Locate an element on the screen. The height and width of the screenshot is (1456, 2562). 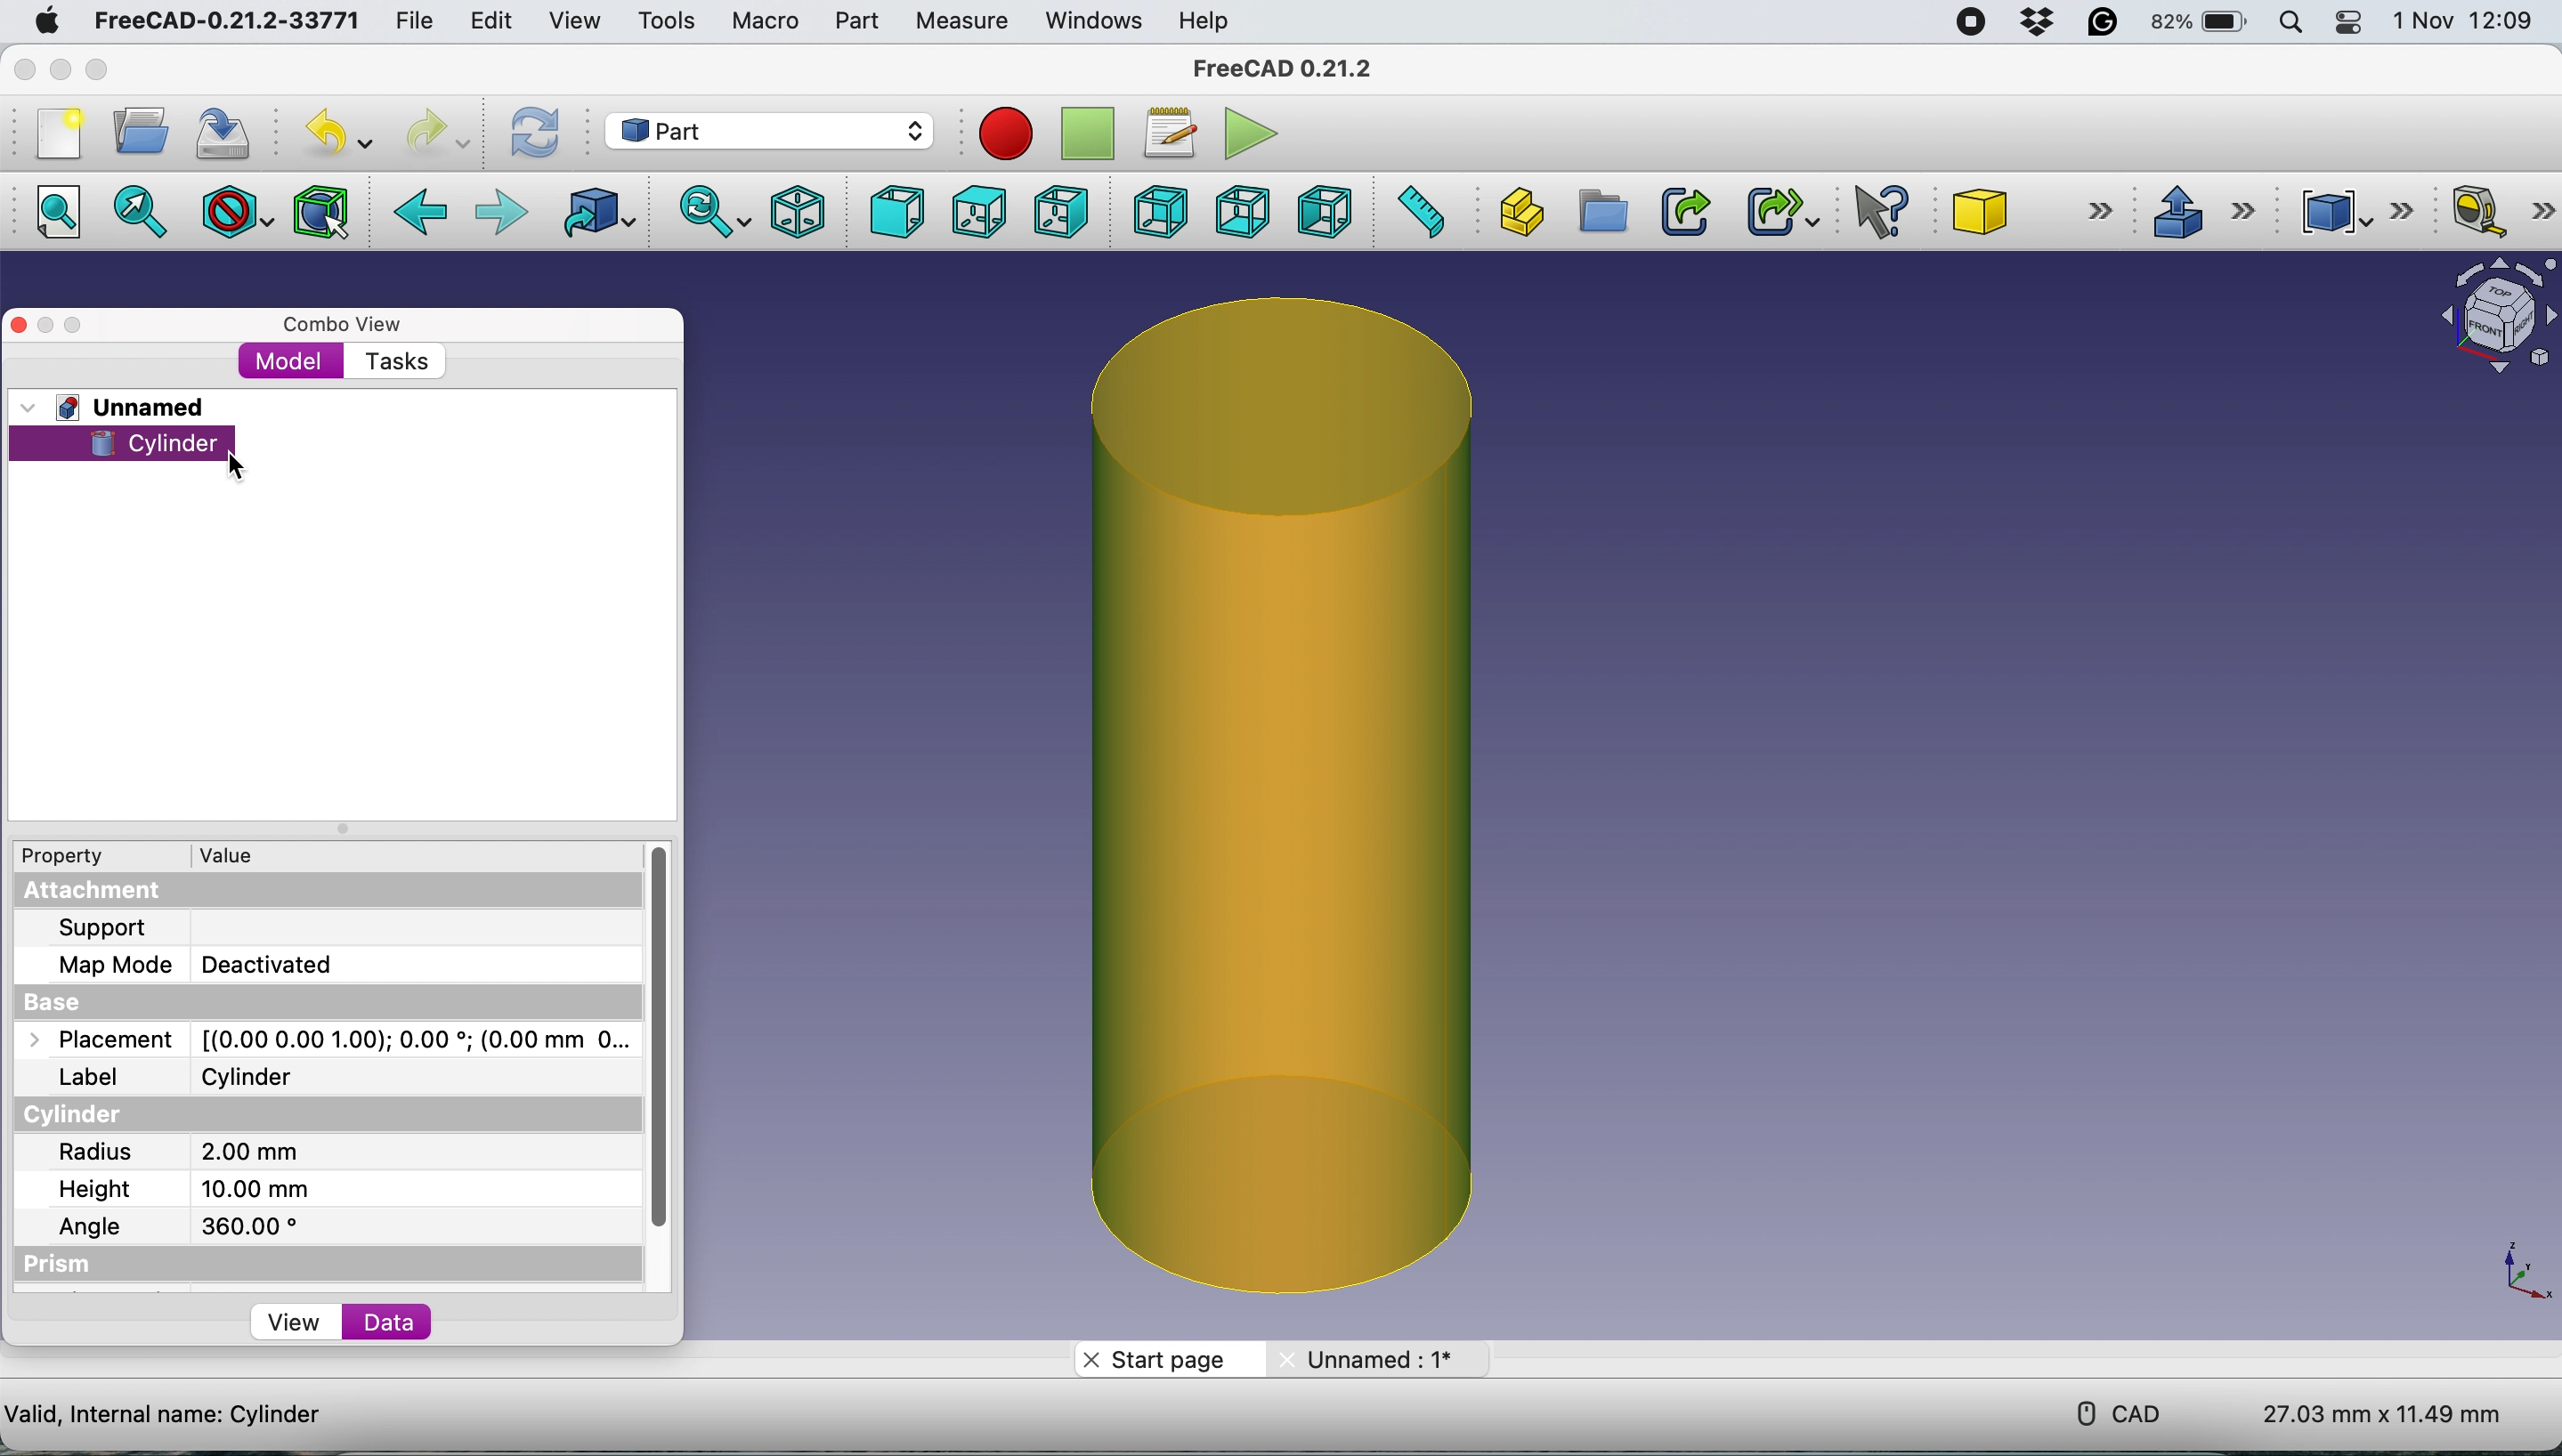
view is located at coordinates (571, 22).